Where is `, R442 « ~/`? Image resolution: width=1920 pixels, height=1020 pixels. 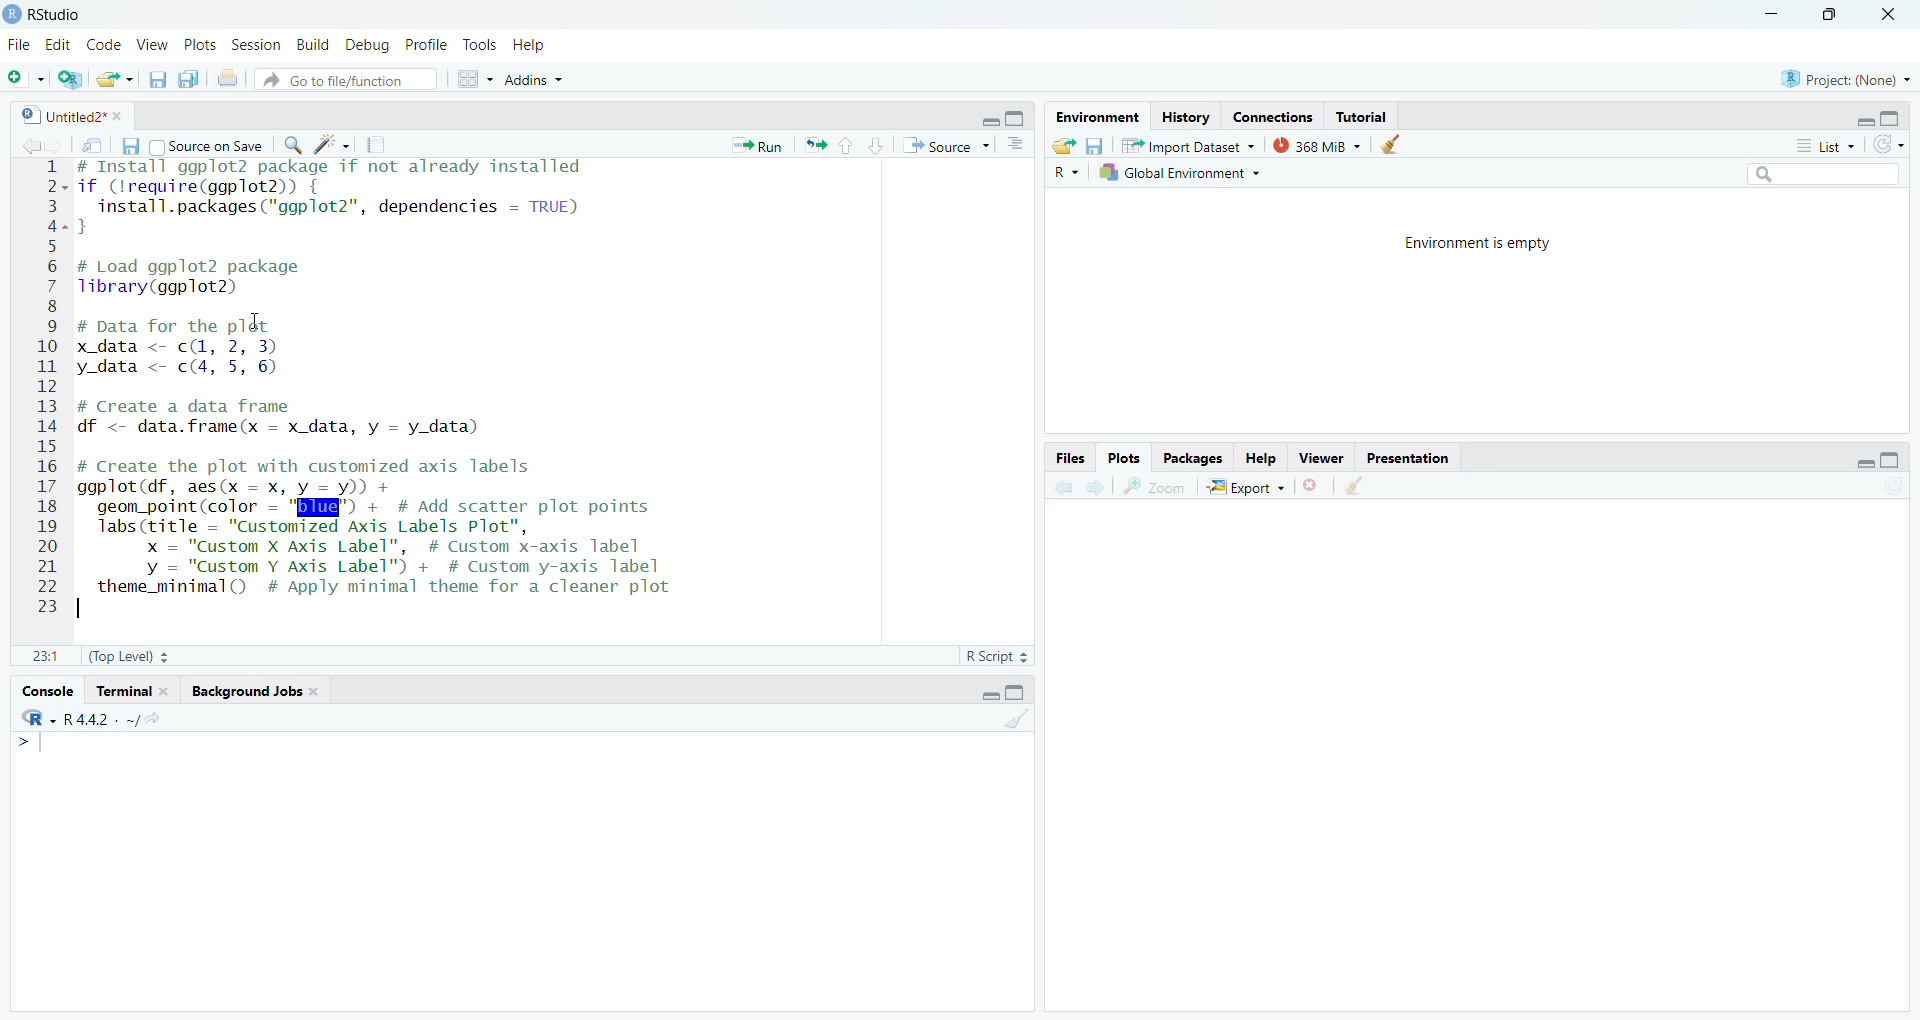
, R442 « ~/ is located at coordinates (90, 716).